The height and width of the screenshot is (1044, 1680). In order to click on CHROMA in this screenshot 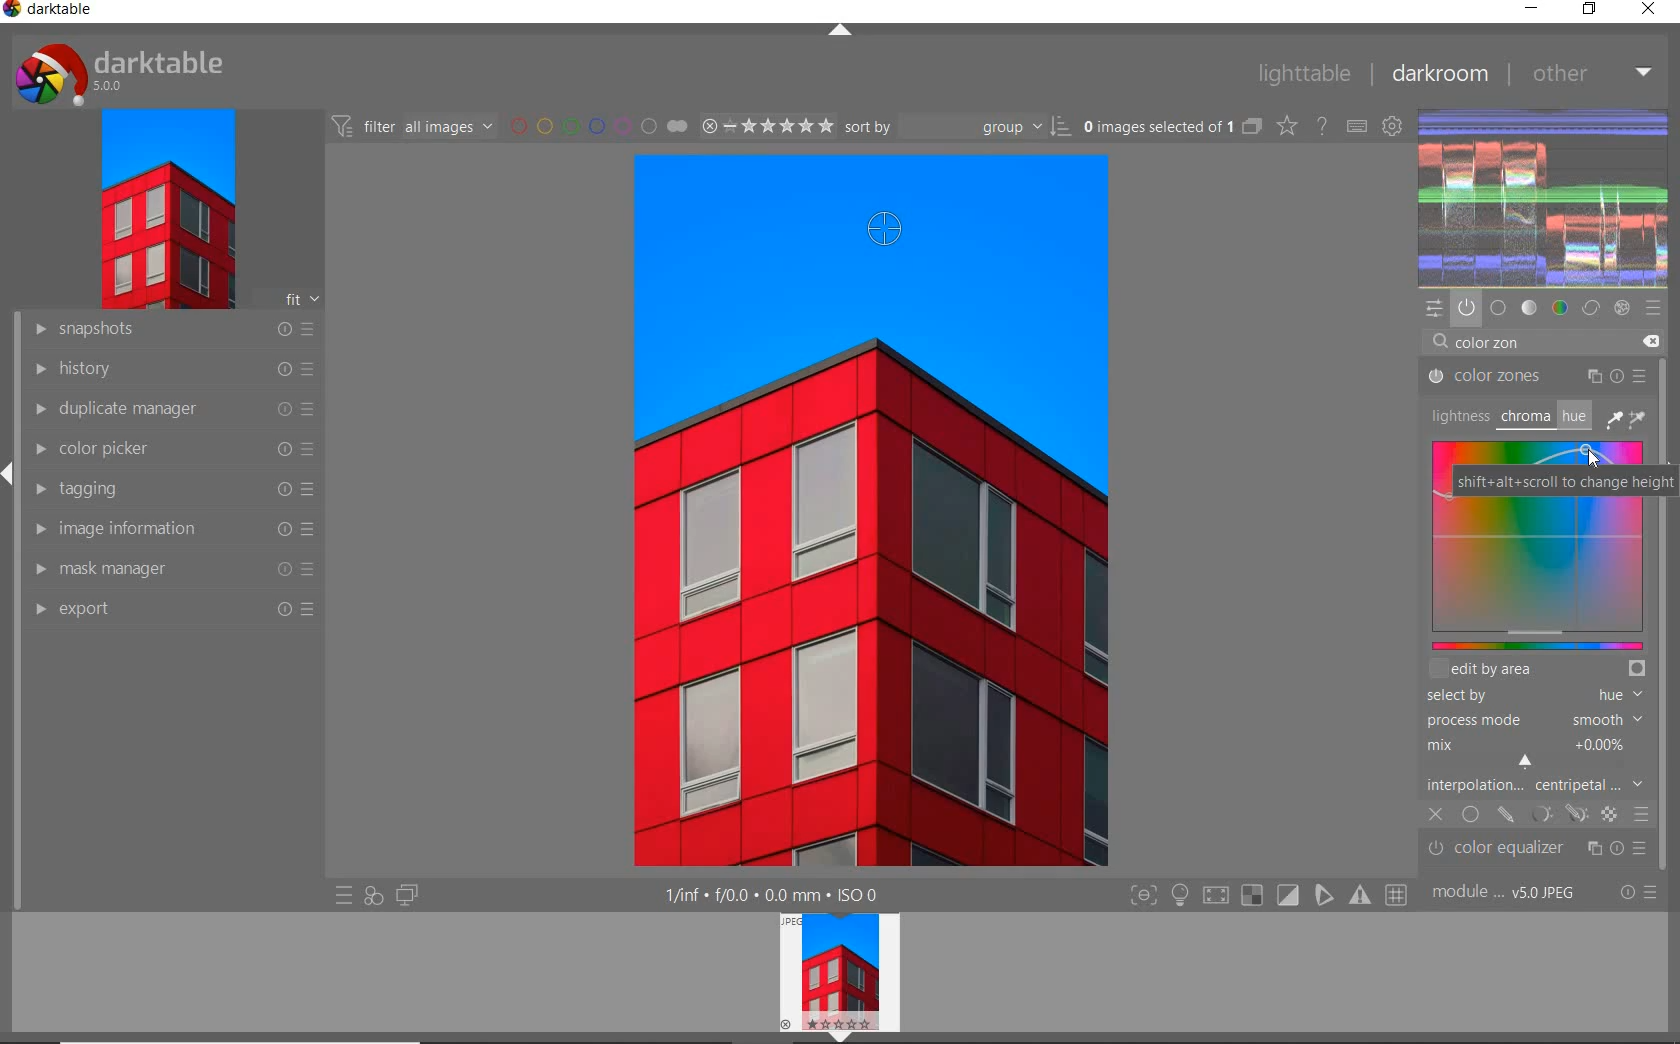, I will do `click(1524, 418)`.